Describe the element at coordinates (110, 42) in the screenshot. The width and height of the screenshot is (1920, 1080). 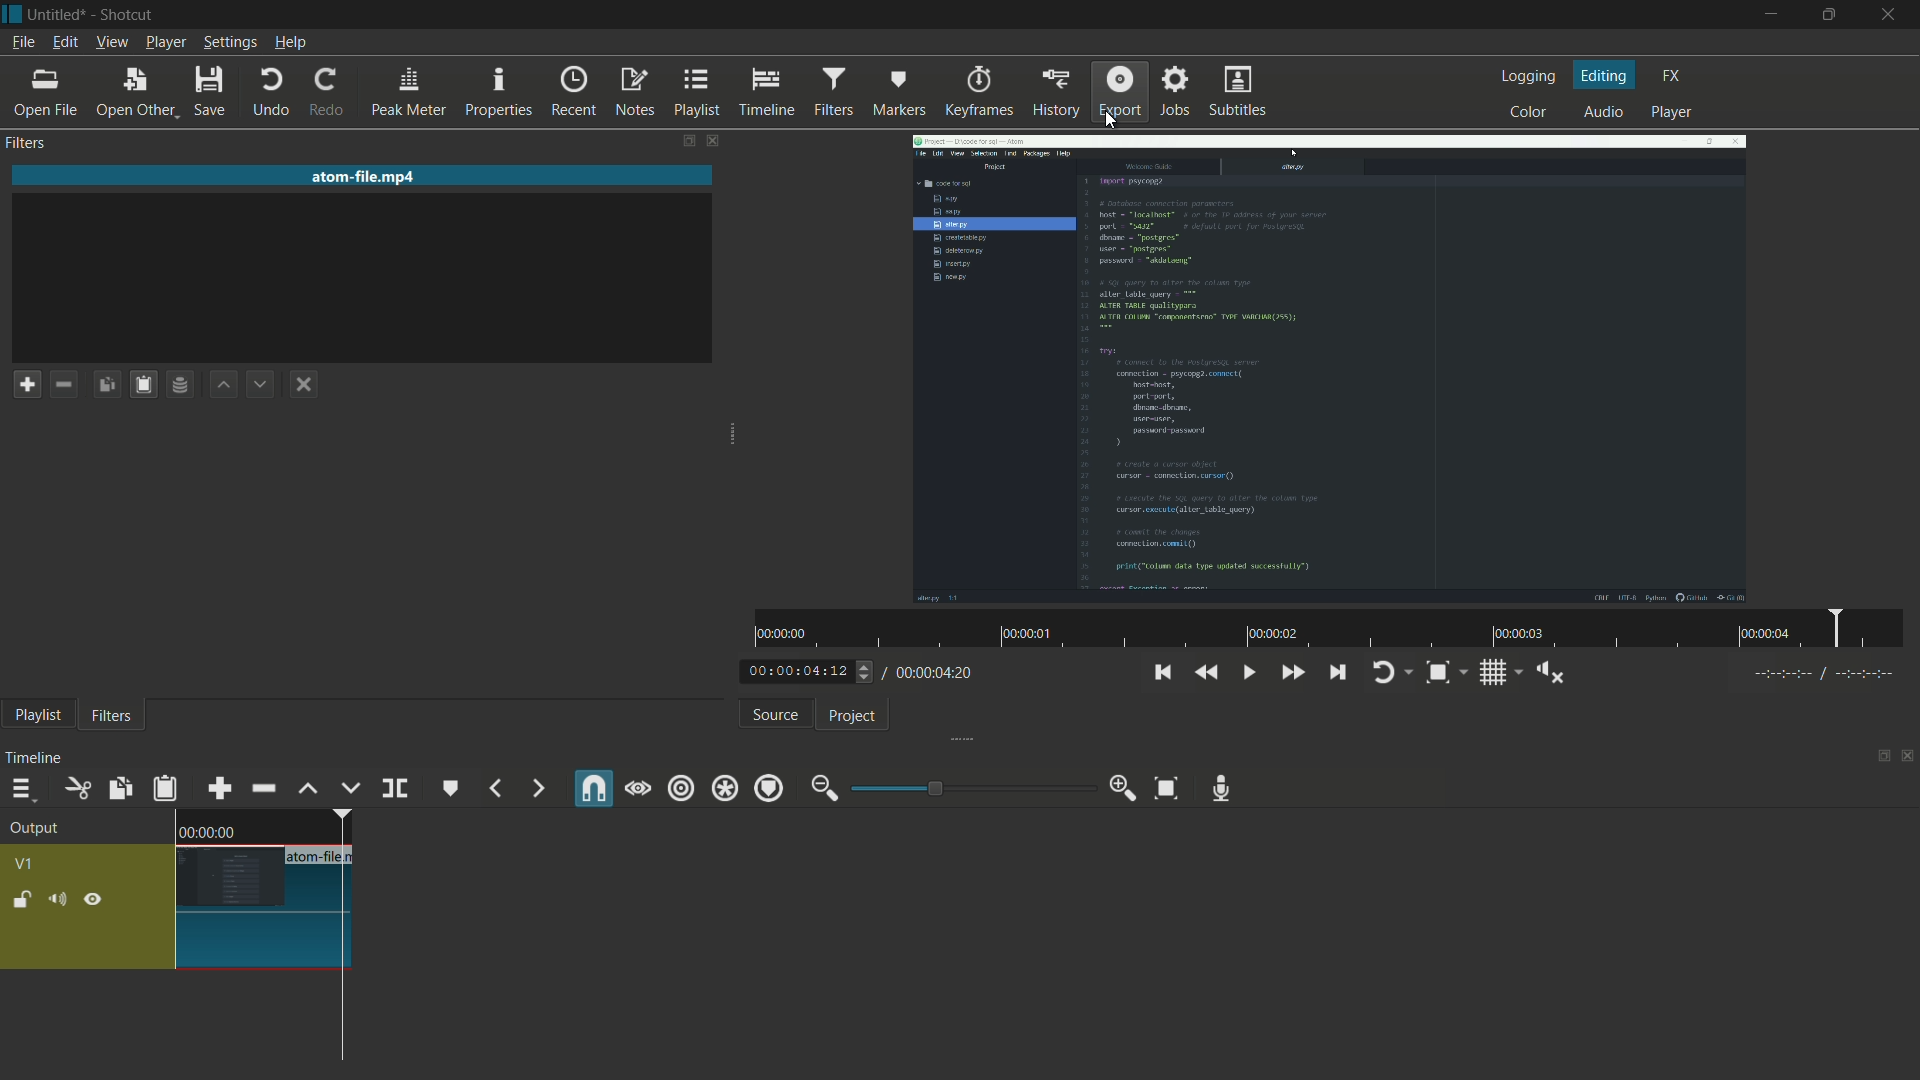
I see `view menu` at that location.